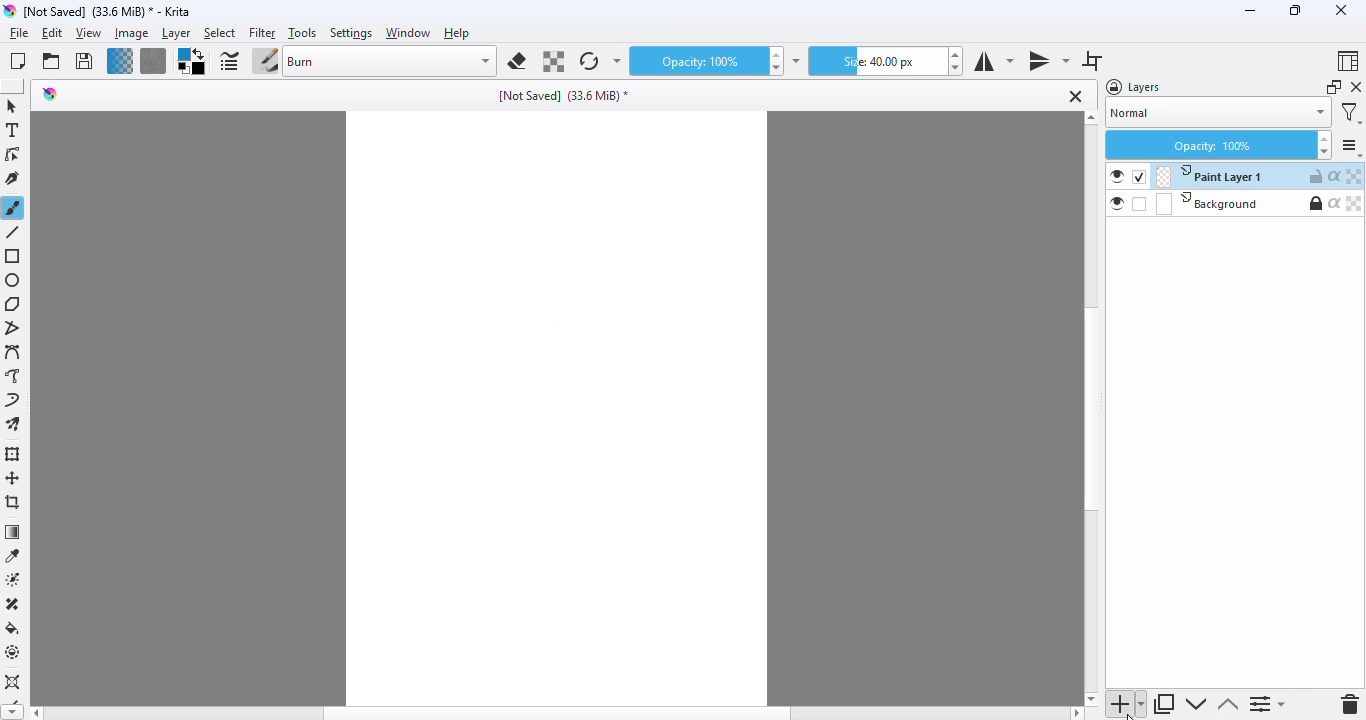 This screenshot has width=1366, height=720. I want to click on locked, so click(1315, 203).